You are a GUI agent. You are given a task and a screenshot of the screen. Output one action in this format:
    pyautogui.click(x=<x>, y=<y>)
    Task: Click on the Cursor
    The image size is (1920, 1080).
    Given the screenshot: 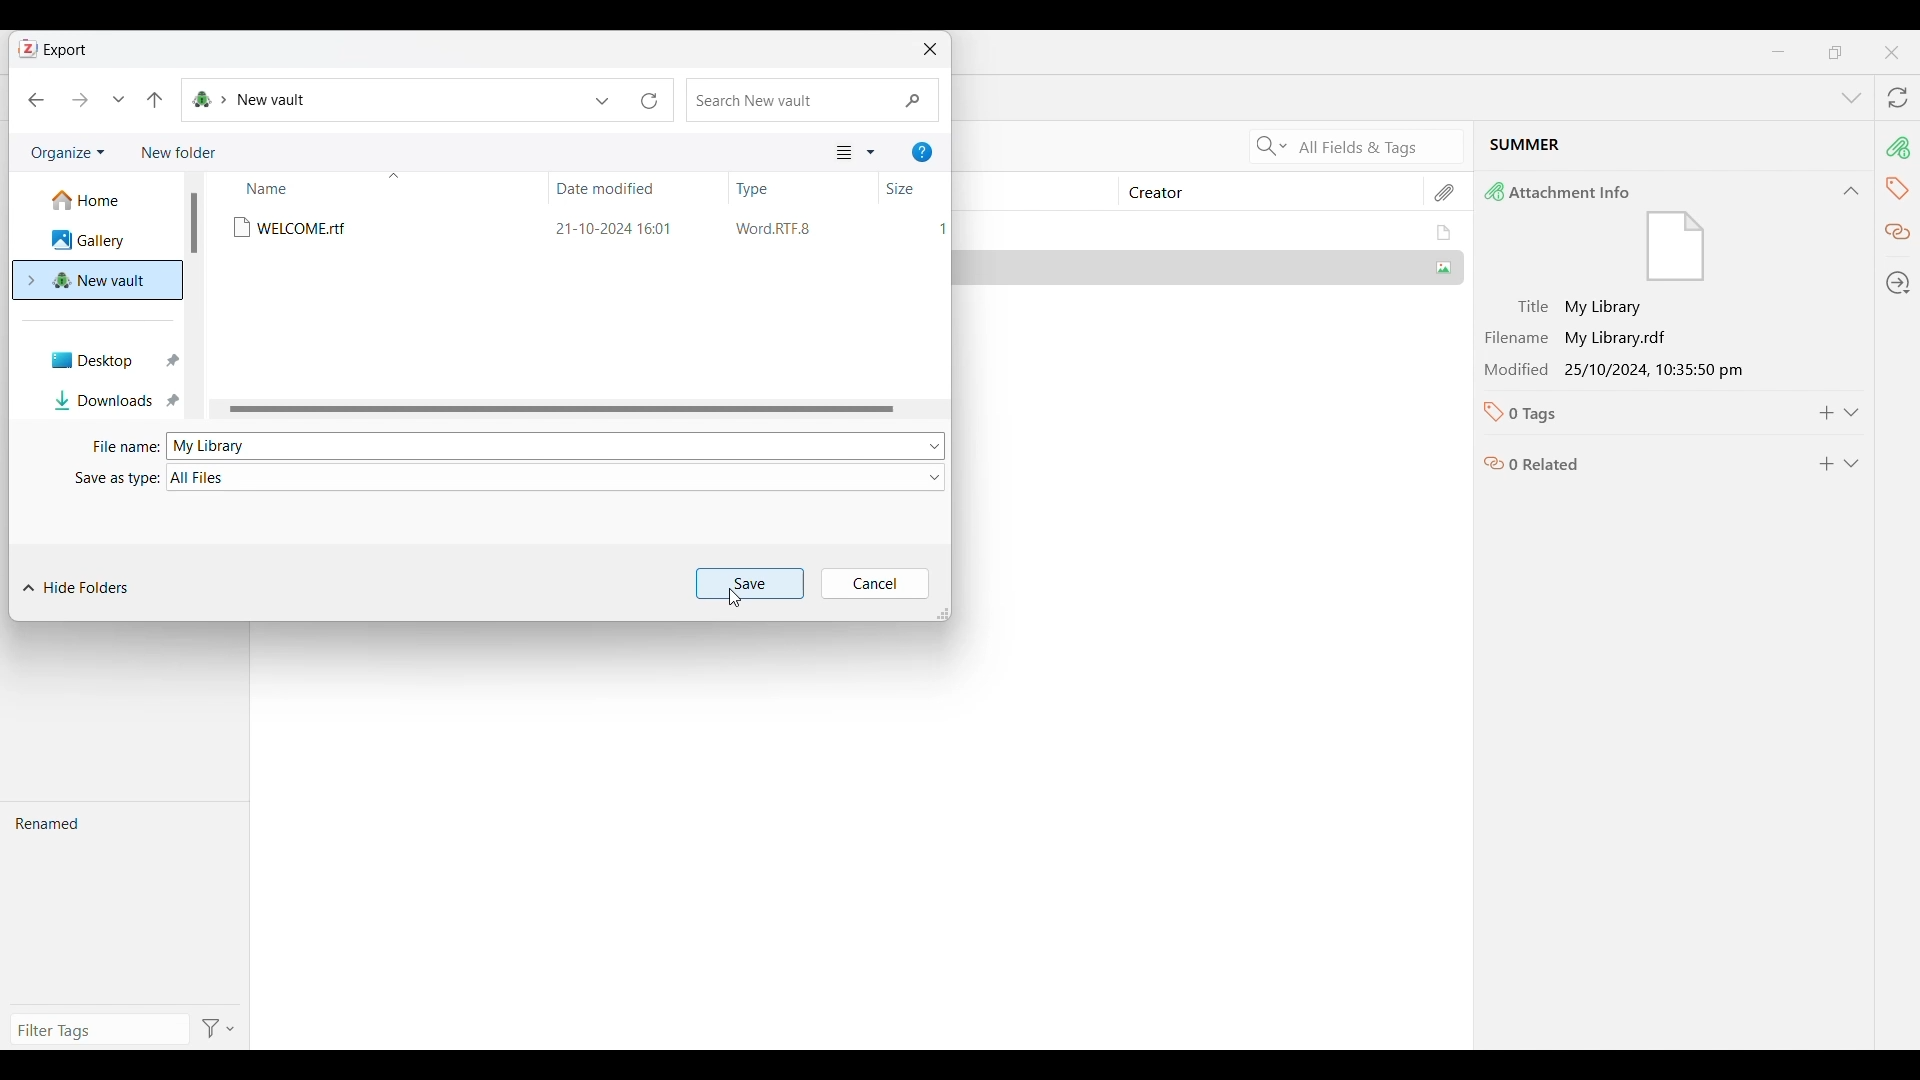 What is the action you would take?
    pyautogui.click(x=734, y=599)
    